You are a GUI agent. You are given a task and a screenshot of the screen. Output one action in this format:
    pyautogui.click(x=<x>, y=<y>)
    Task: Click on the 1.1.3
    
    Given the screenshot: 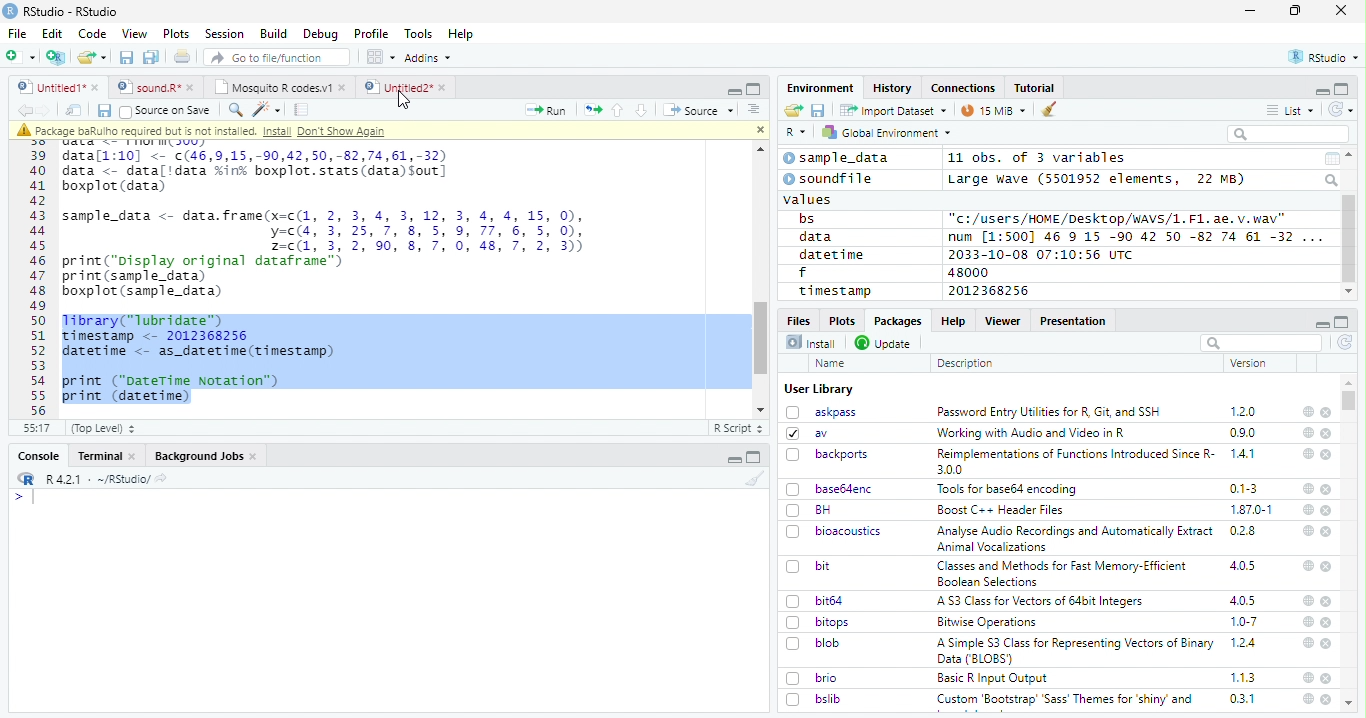 What is the action you would take?
    pyautogui.click(x=1243, y=677)
    